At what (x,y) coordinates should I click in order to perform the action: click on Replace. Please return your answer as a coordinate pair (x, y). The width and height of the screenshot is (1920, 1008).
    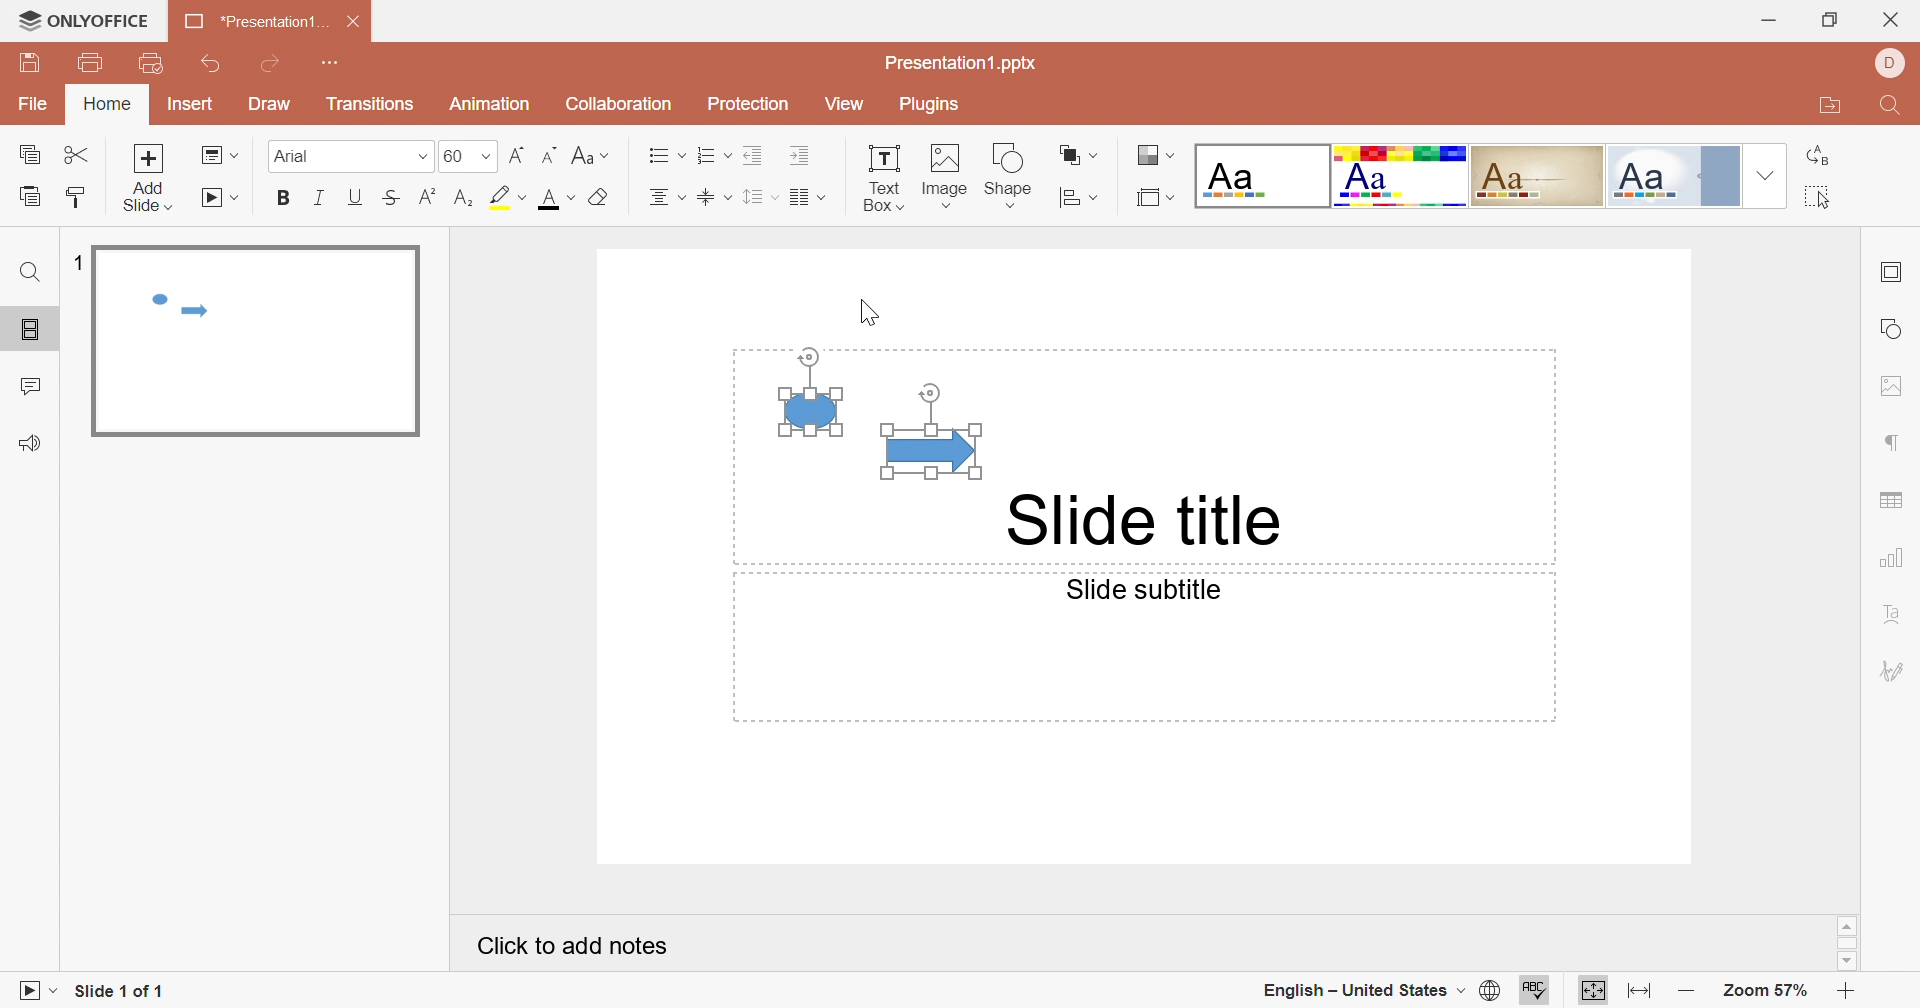
    Looking at the image, I should click on (1816, 156).